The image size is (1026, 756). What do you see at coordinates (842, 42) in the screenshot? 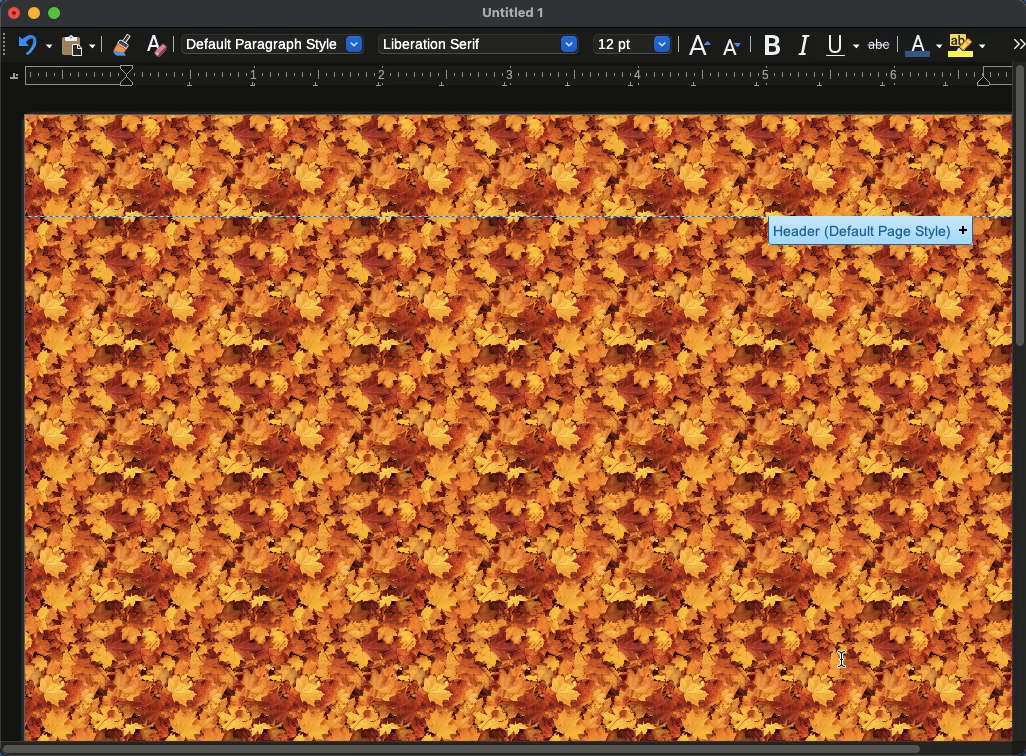
I see `underline` at bounding box center [842, 42].